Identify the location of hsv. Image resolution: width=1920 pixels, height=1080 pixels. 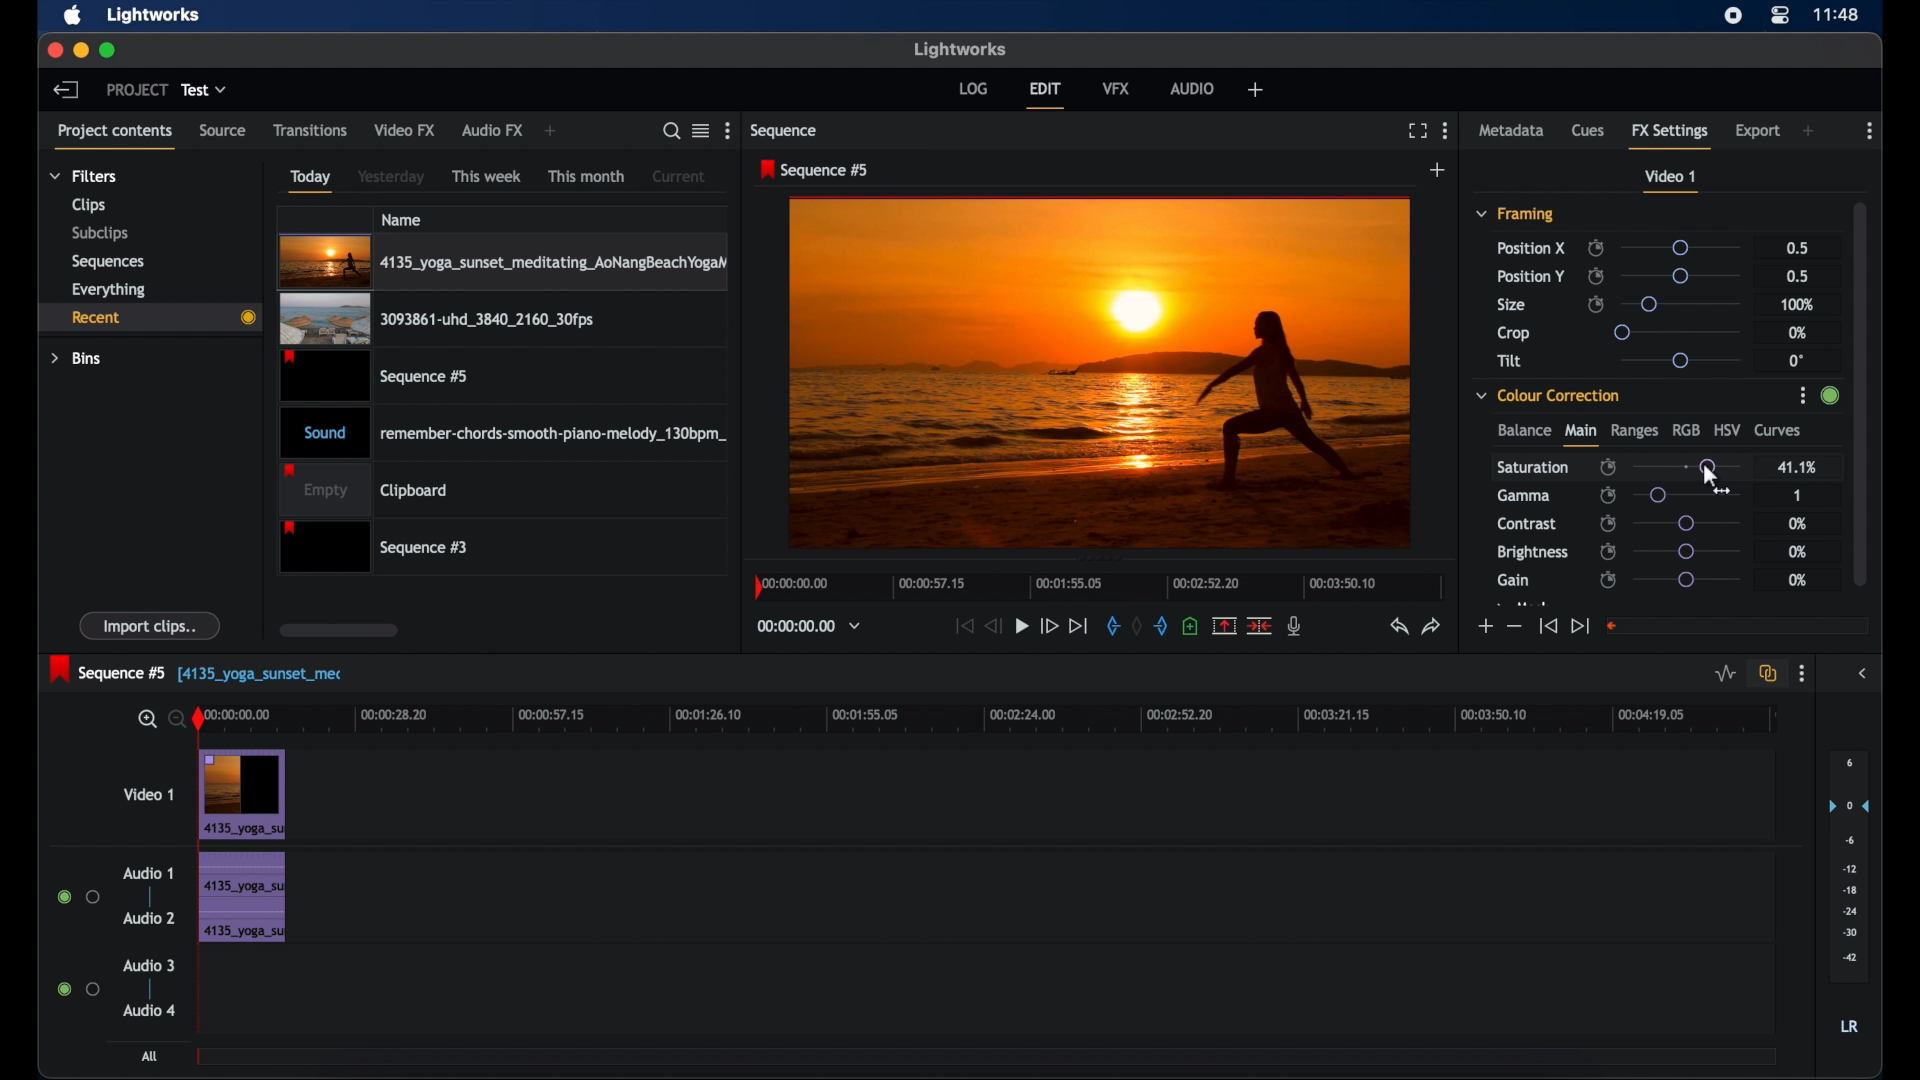
(1727, 429).